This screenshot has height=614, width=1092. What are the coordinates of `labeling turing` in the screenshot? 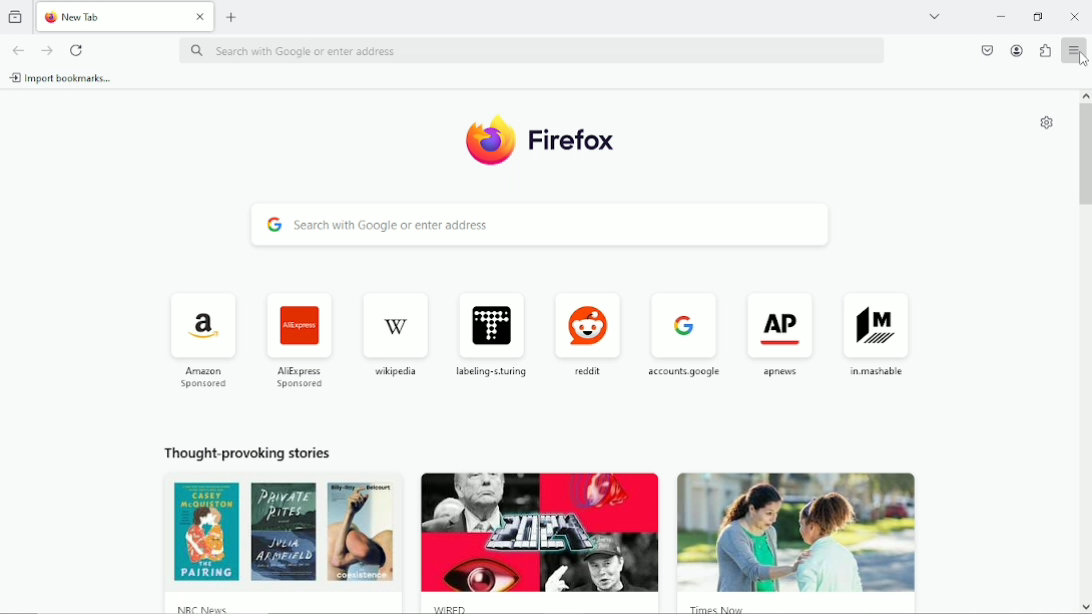 It's located at (494, 330).